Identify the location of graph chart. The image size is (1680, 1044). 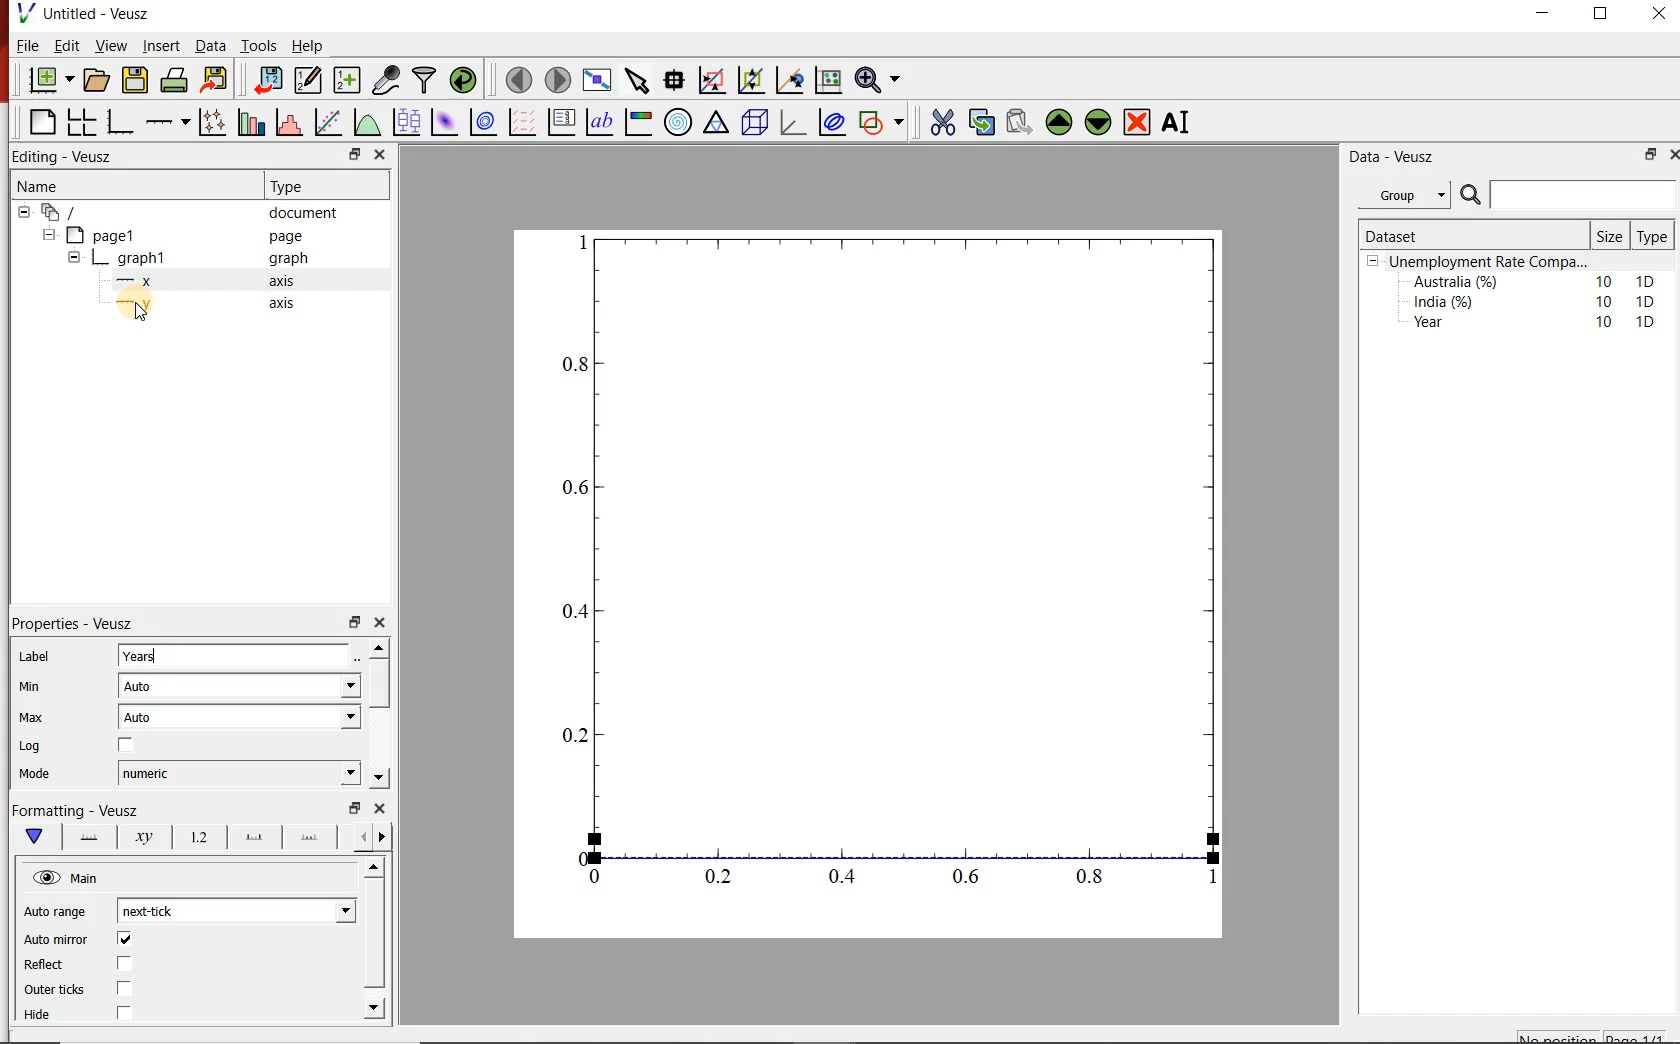
(870, 584).